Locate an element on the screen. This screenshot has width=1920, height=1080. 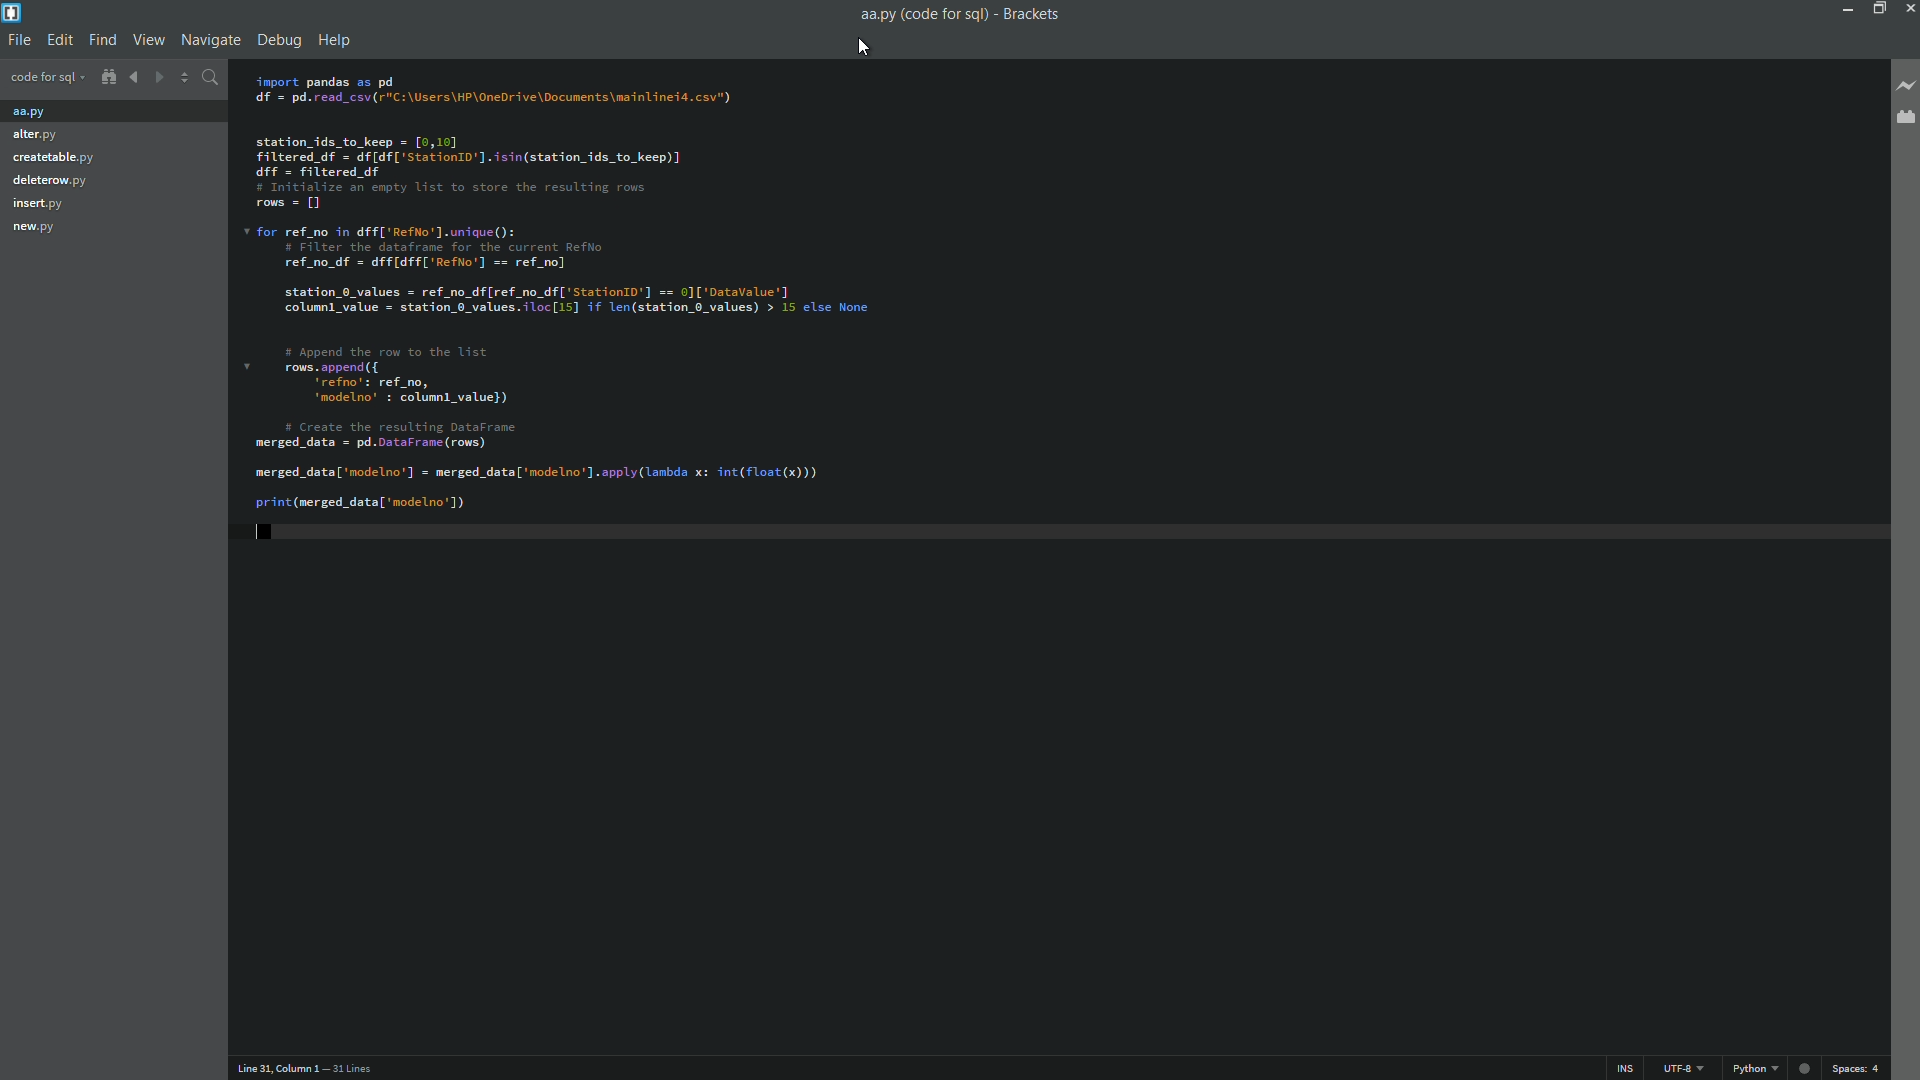
navigate forward is located at coordinates (163, 76).